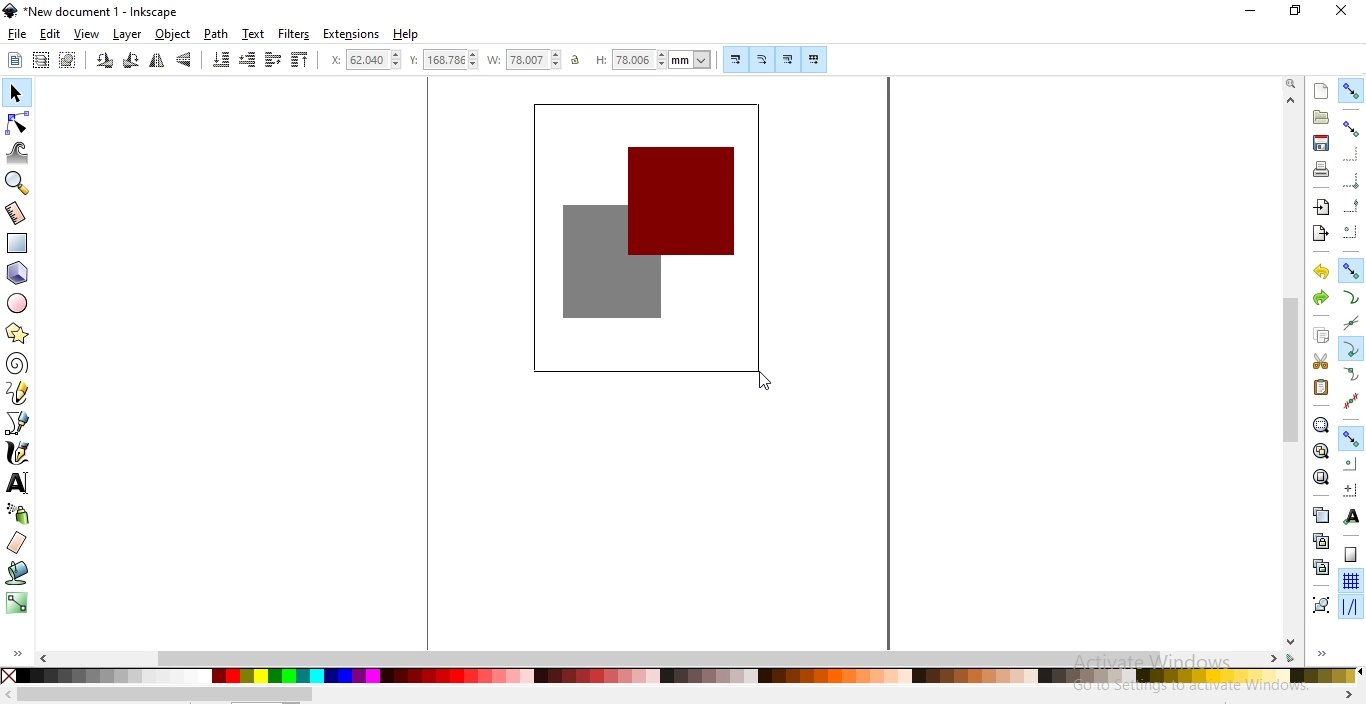 The image size is (1366, 704). I want to click on snap midpoints of line segments, so click(1350, 401).